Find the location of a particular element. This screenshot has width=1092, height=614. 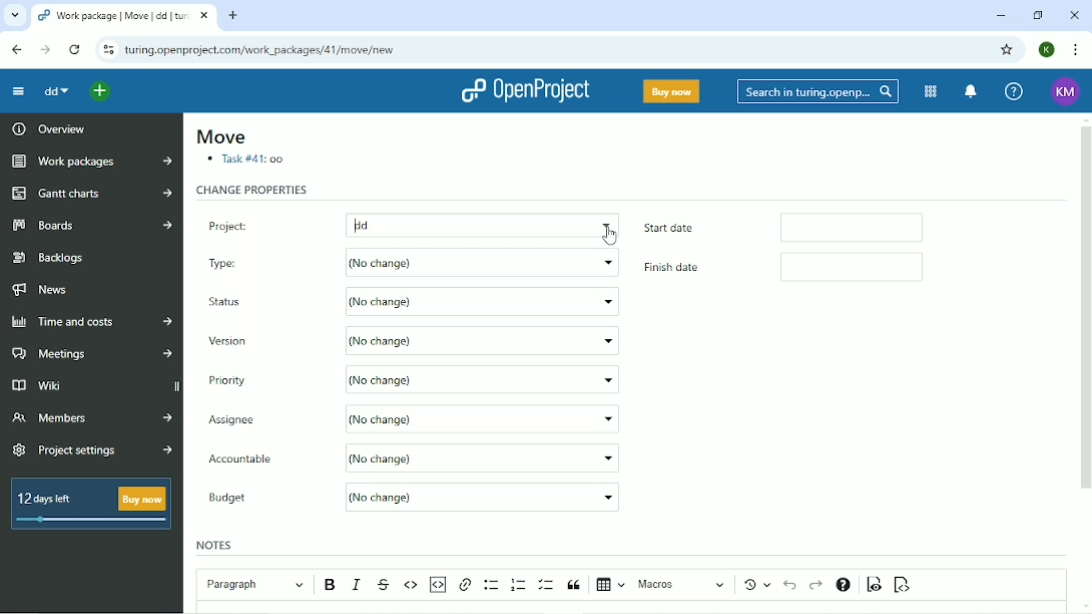

Toggle preview mode is located at coordinates (875, 584).